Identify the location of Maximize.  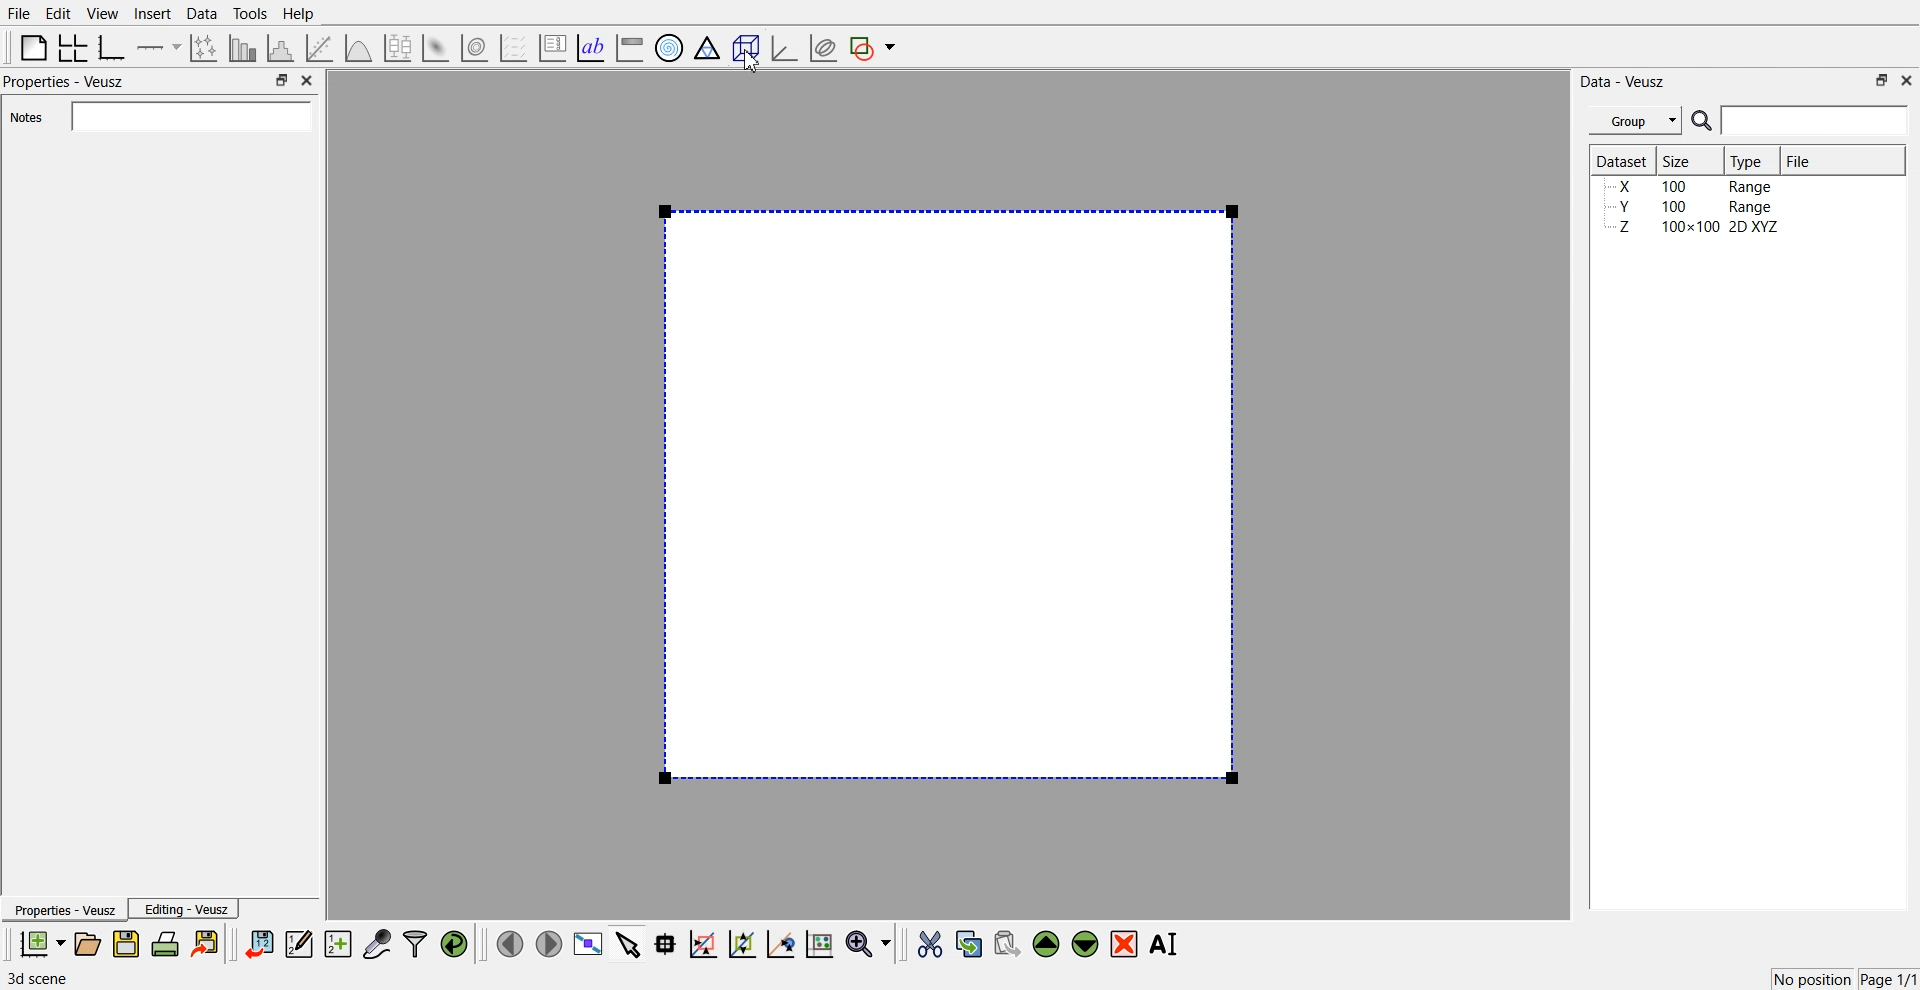
(1882, 80).